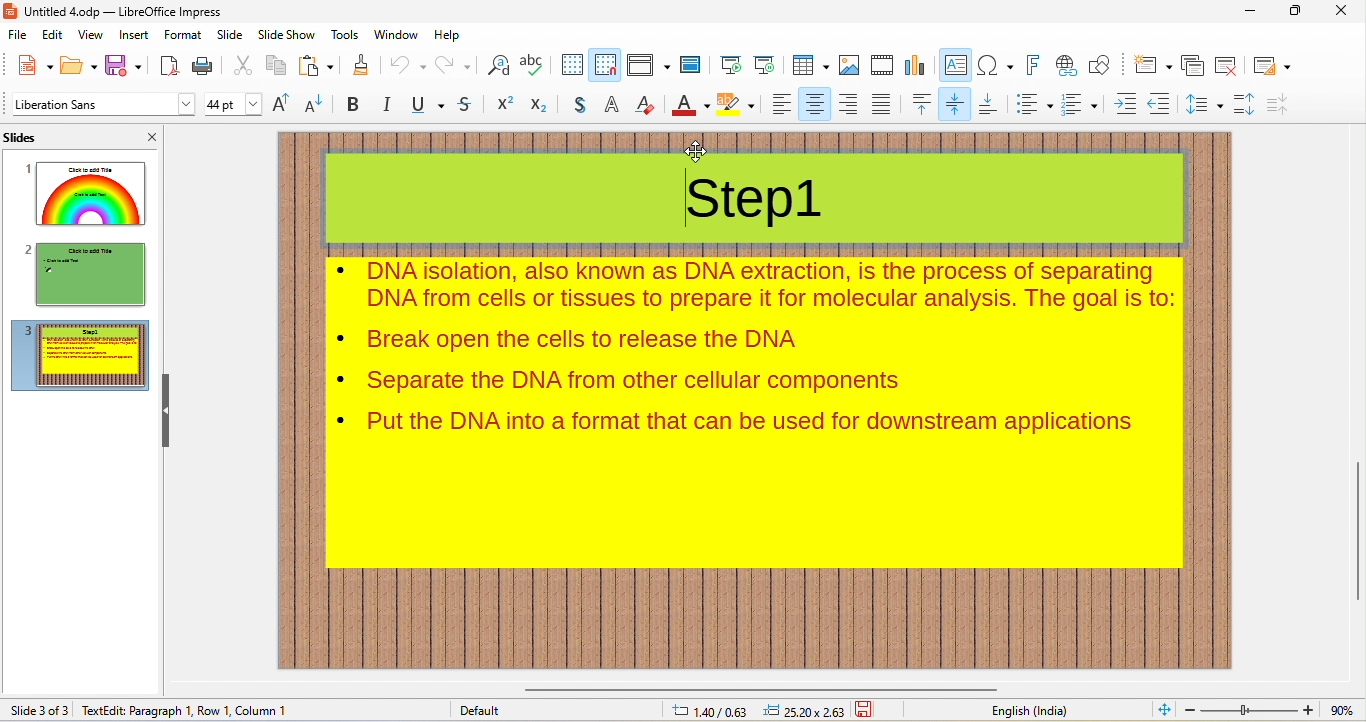 This screenshot has width=1366, height=722. What do you see at coordinates (287, 35) in the screenshot?
I see `slideshow` at bounding box center [287, 35].